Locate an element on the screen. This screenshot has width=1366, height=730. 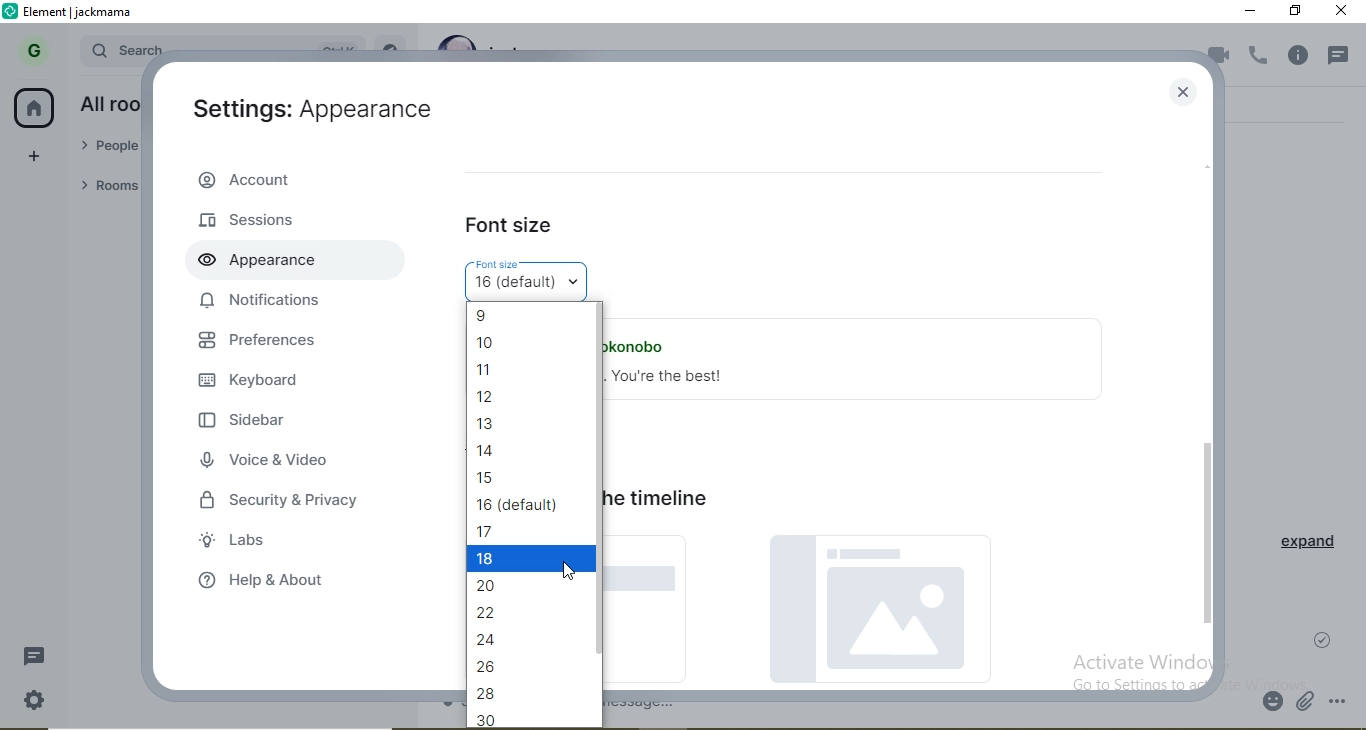
20 is located at coordinates (517, 587).